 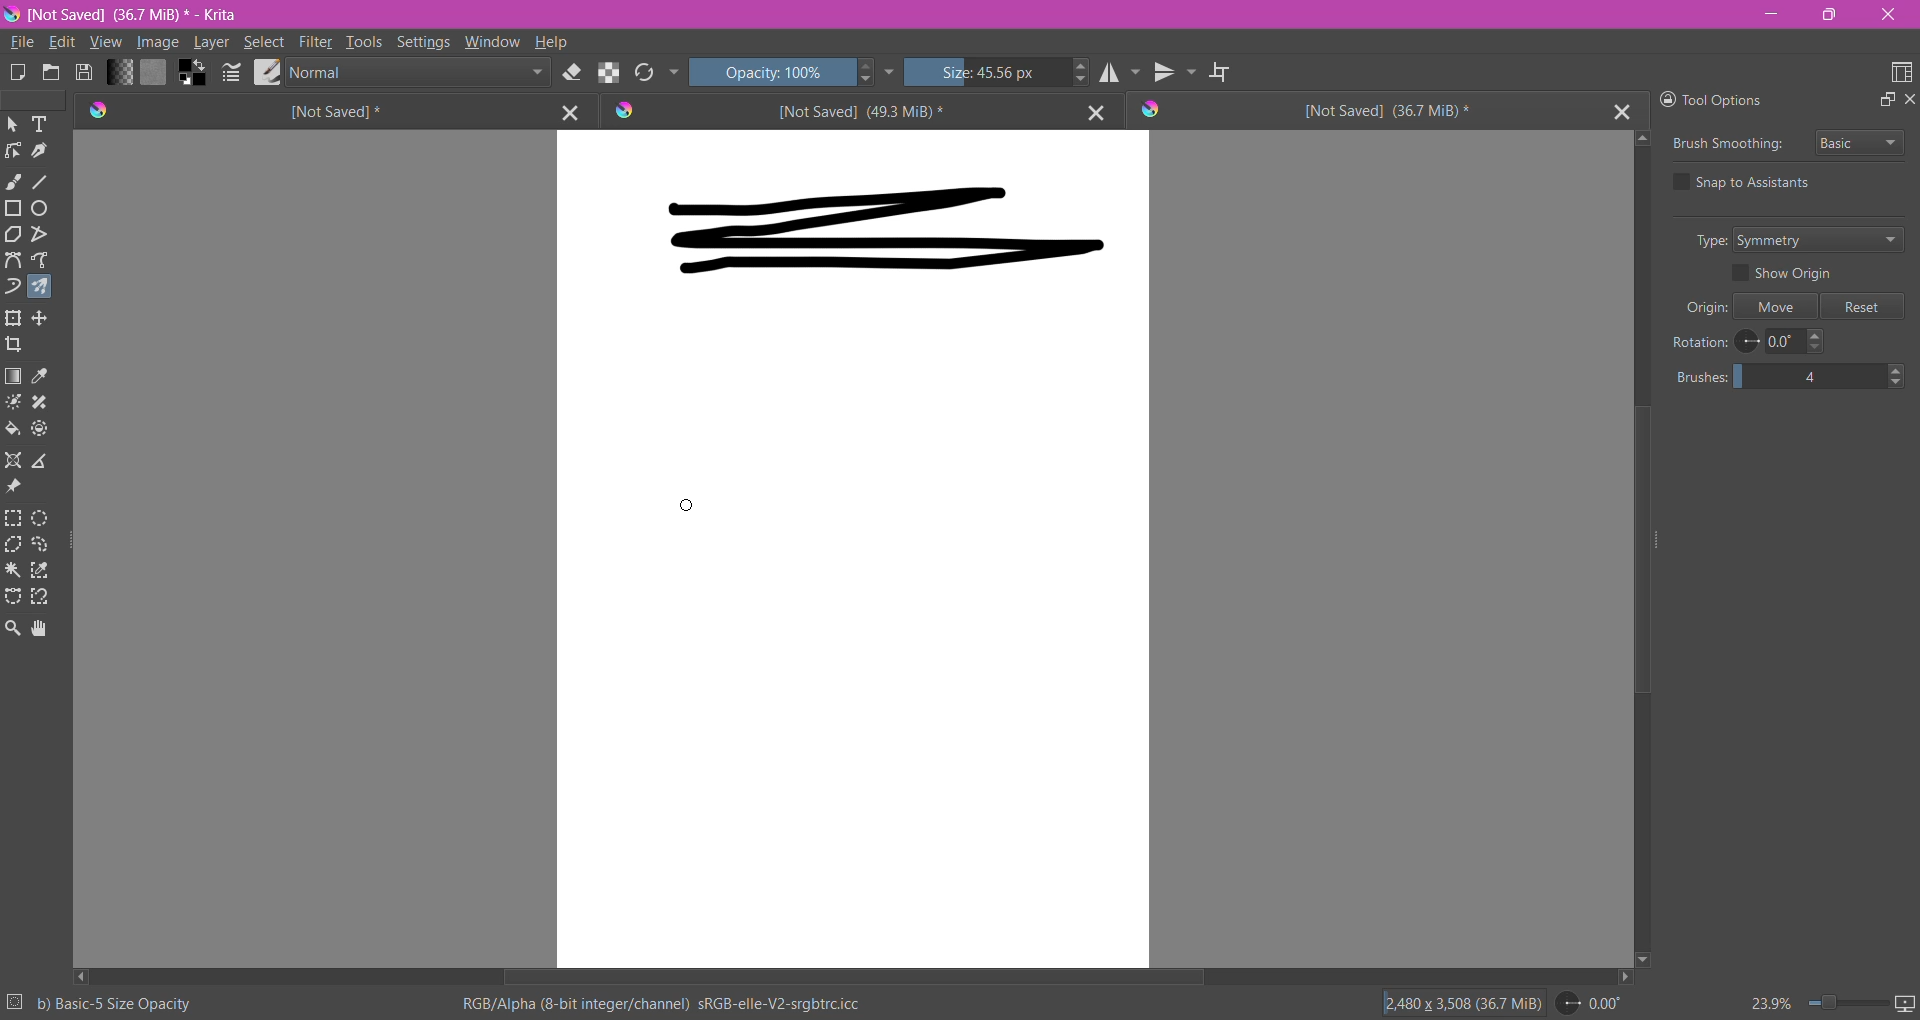 I want to click on Reset, so click(x=1862, y=307).